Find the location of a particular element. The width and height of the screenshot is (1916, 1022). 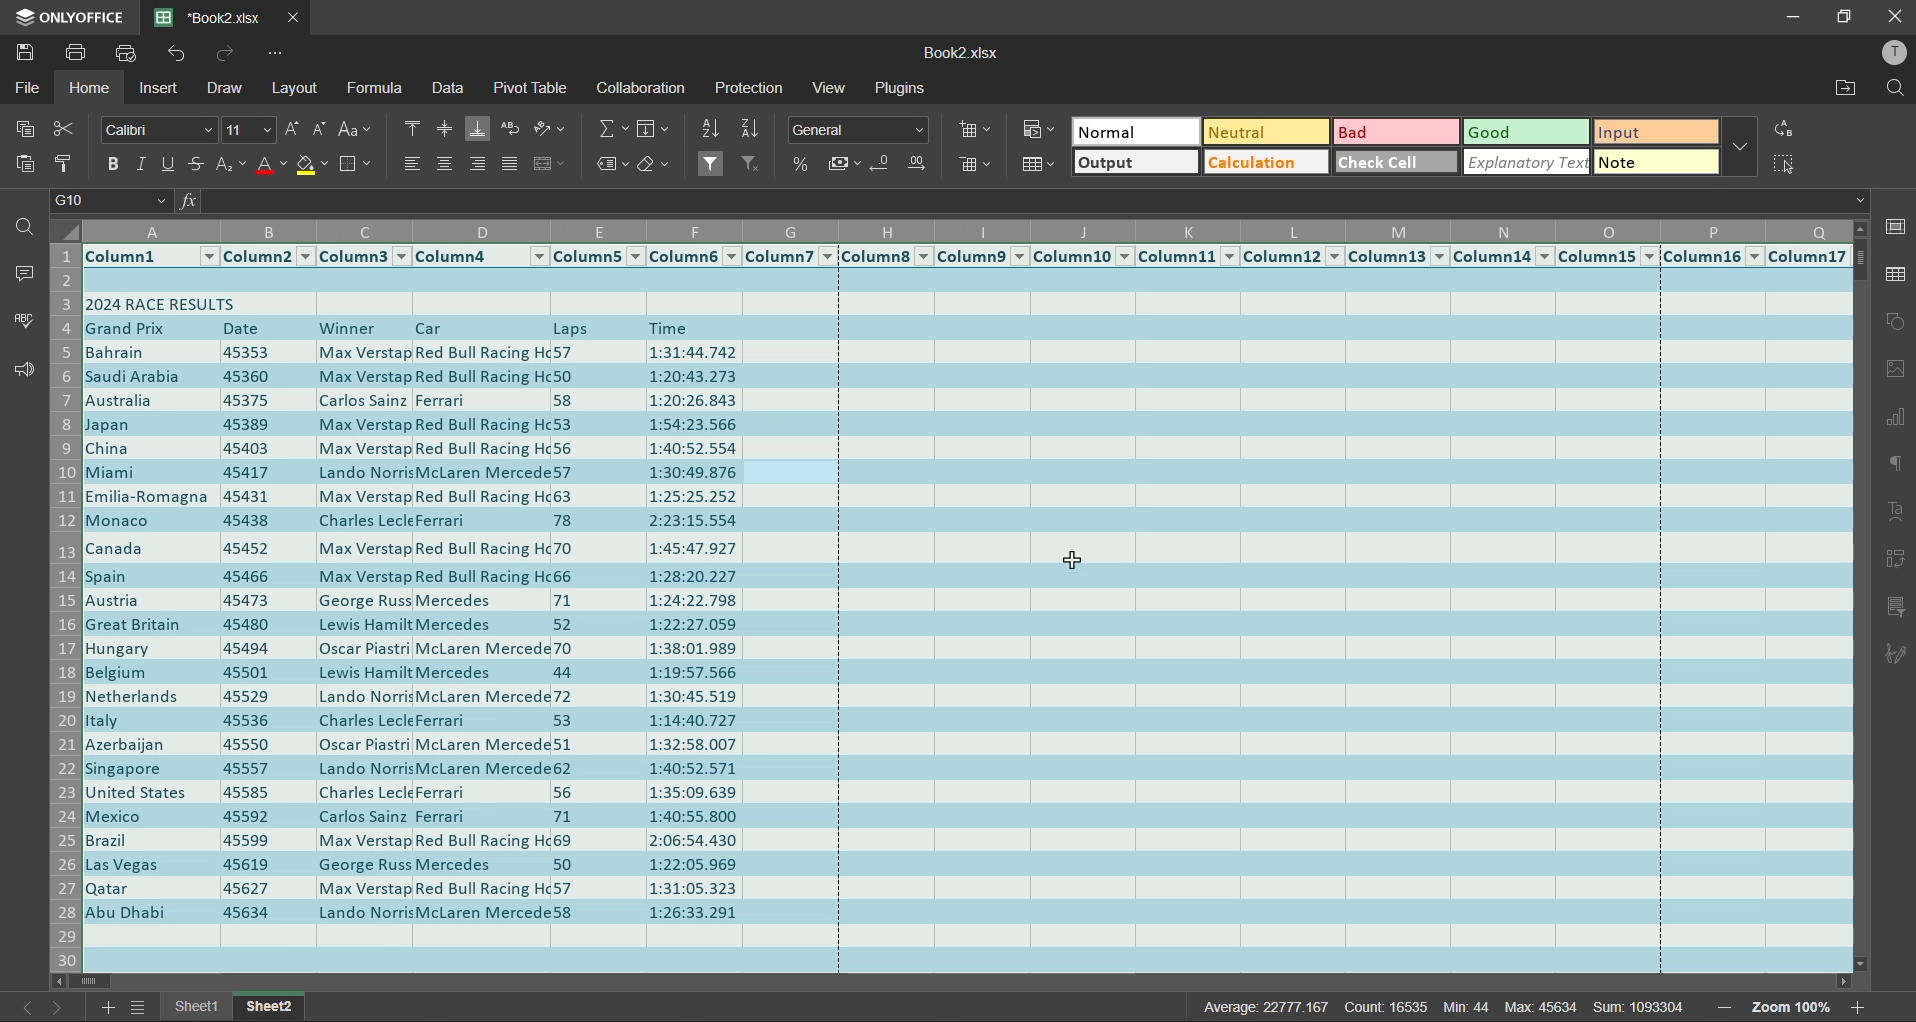

insert cells is located at coordinates (973, 131).